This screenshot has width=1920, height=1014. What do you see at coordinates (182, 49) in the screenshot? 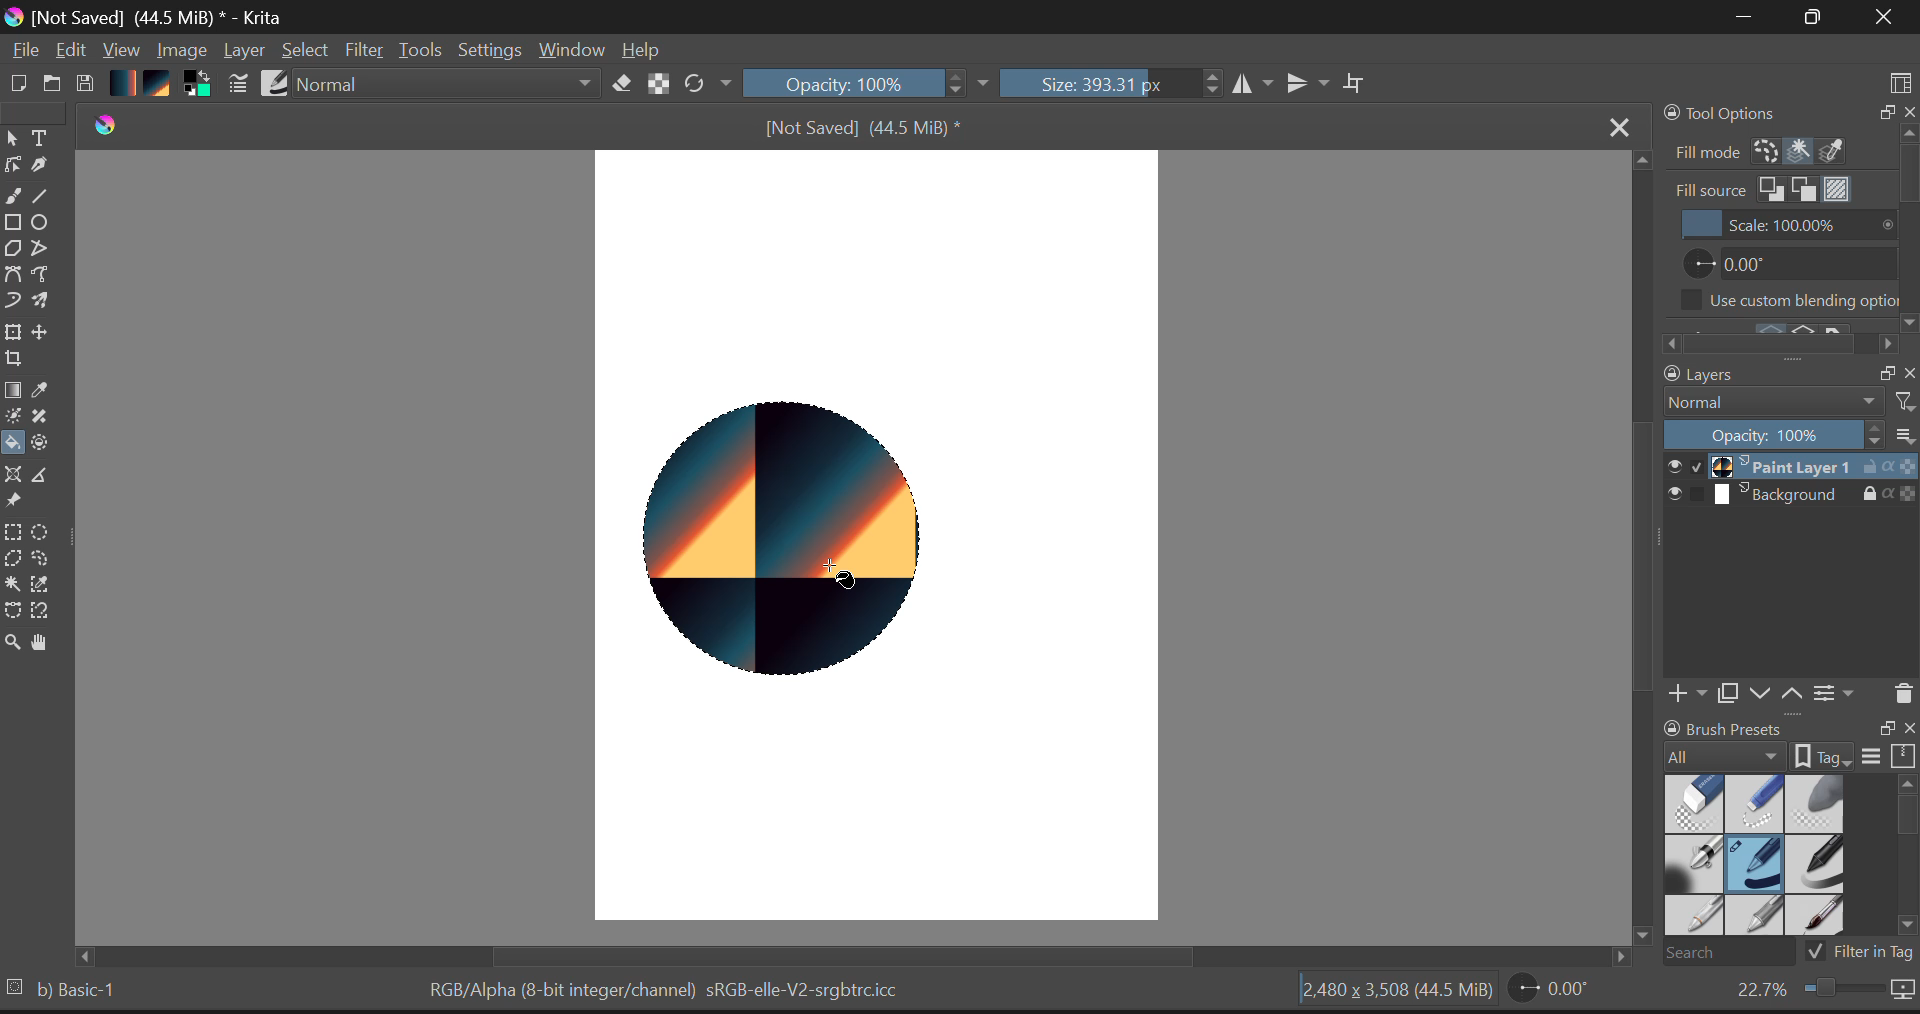
I see `Image` at bounding box center [182, 49].